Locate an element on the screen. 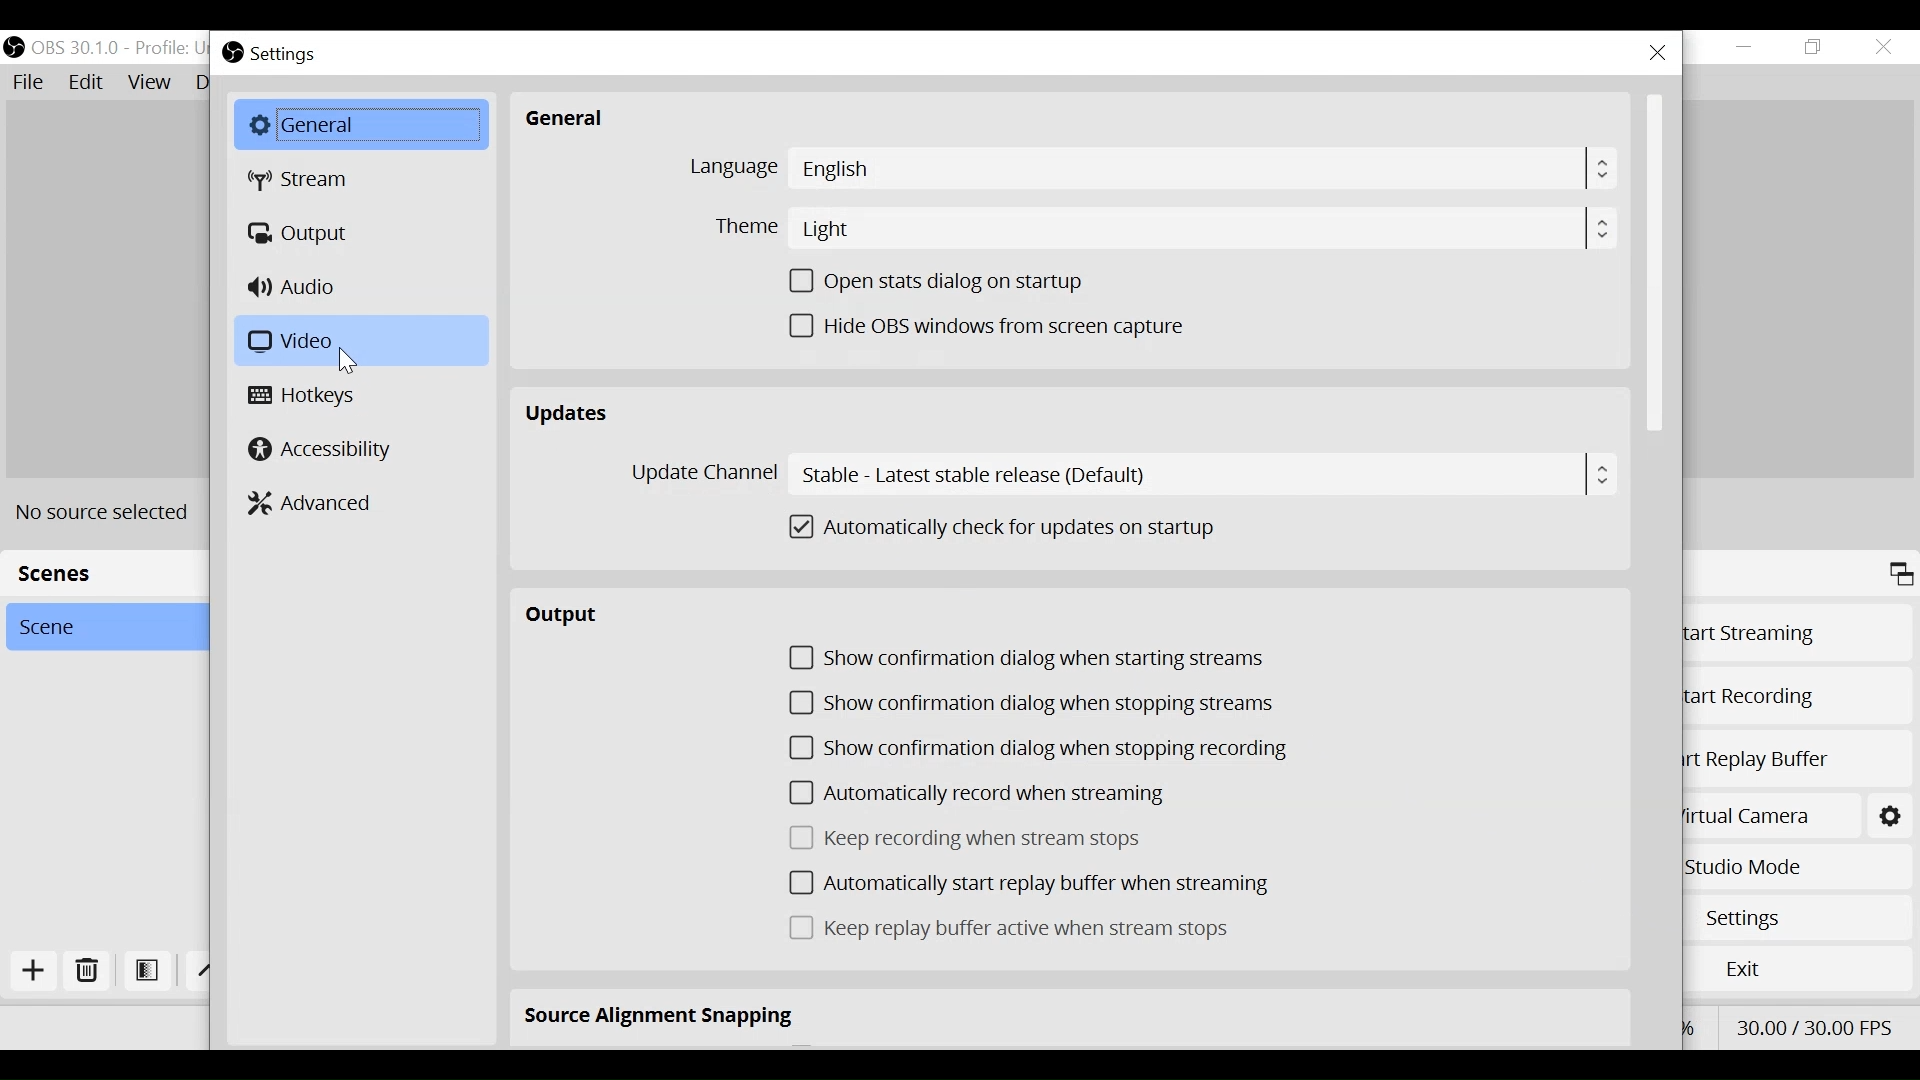  FPS30.00/ 30.00 FPS is located at coordinates (1816, 1025).